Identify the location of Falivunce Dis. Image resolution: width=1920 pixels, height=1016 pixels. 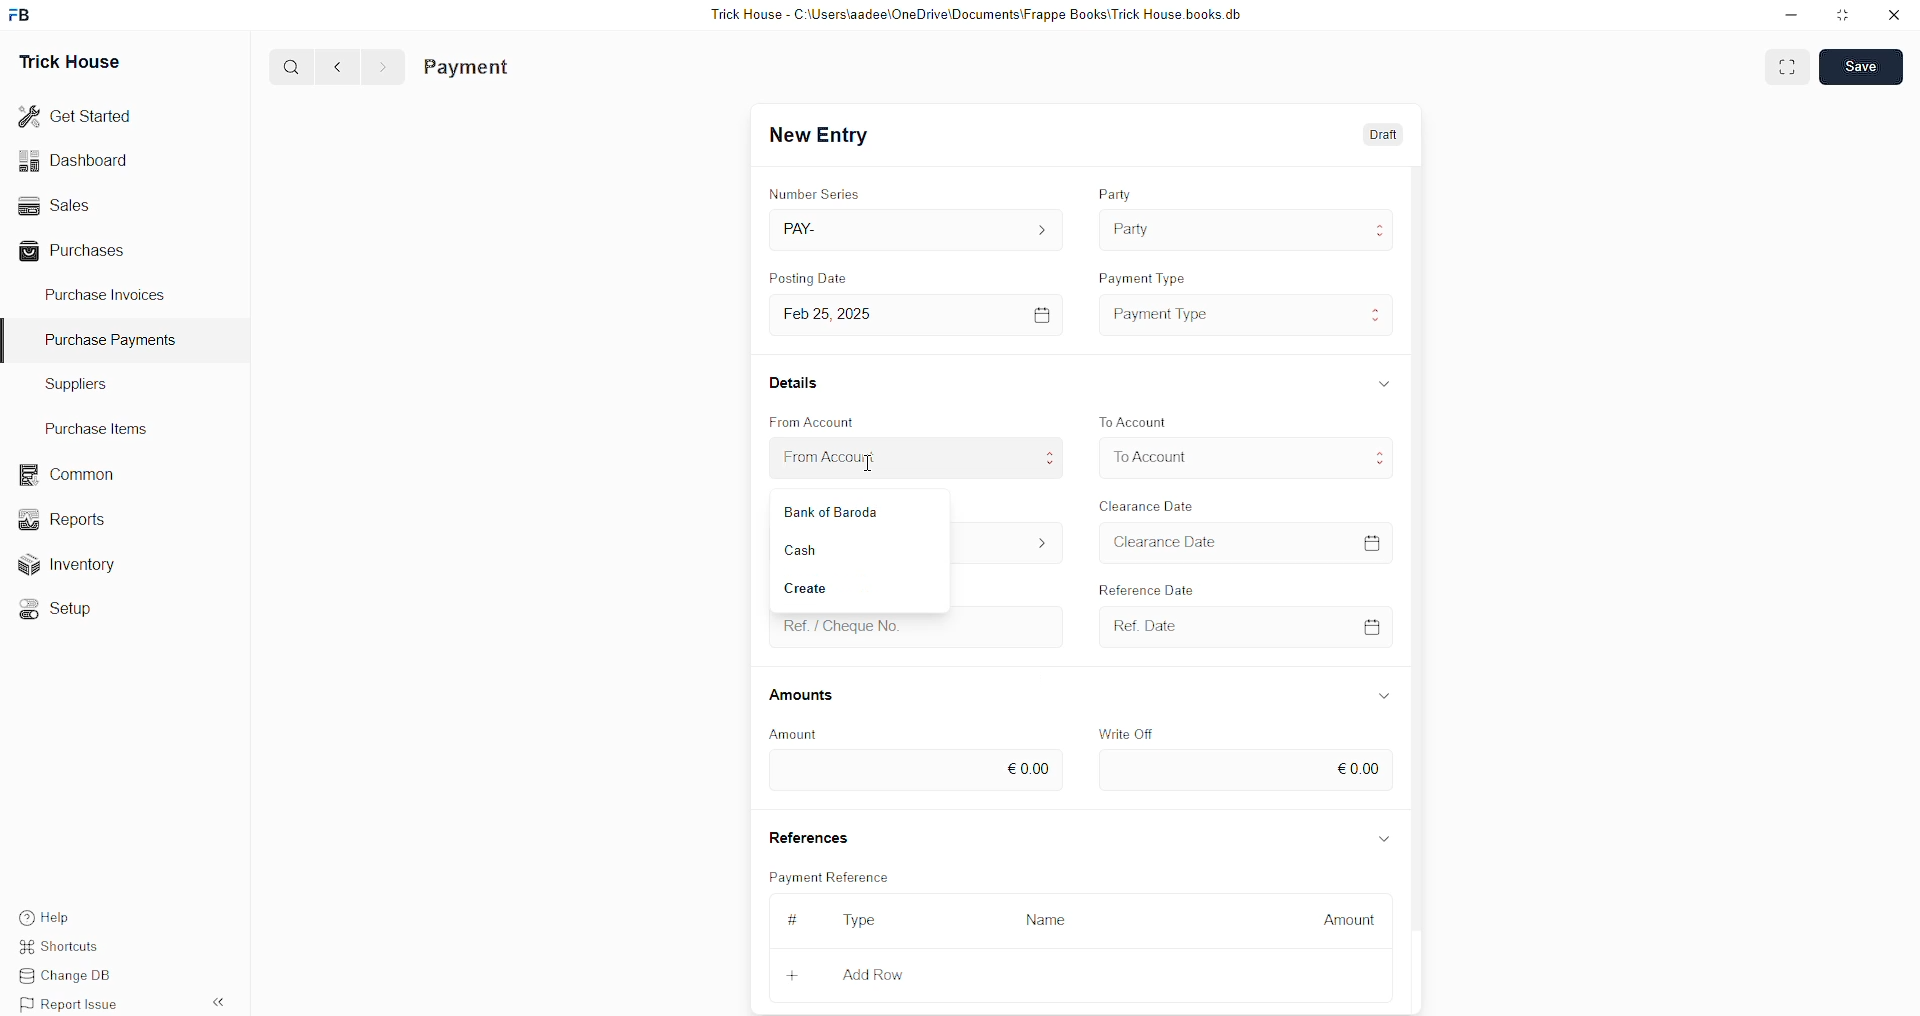
(1161, 586).